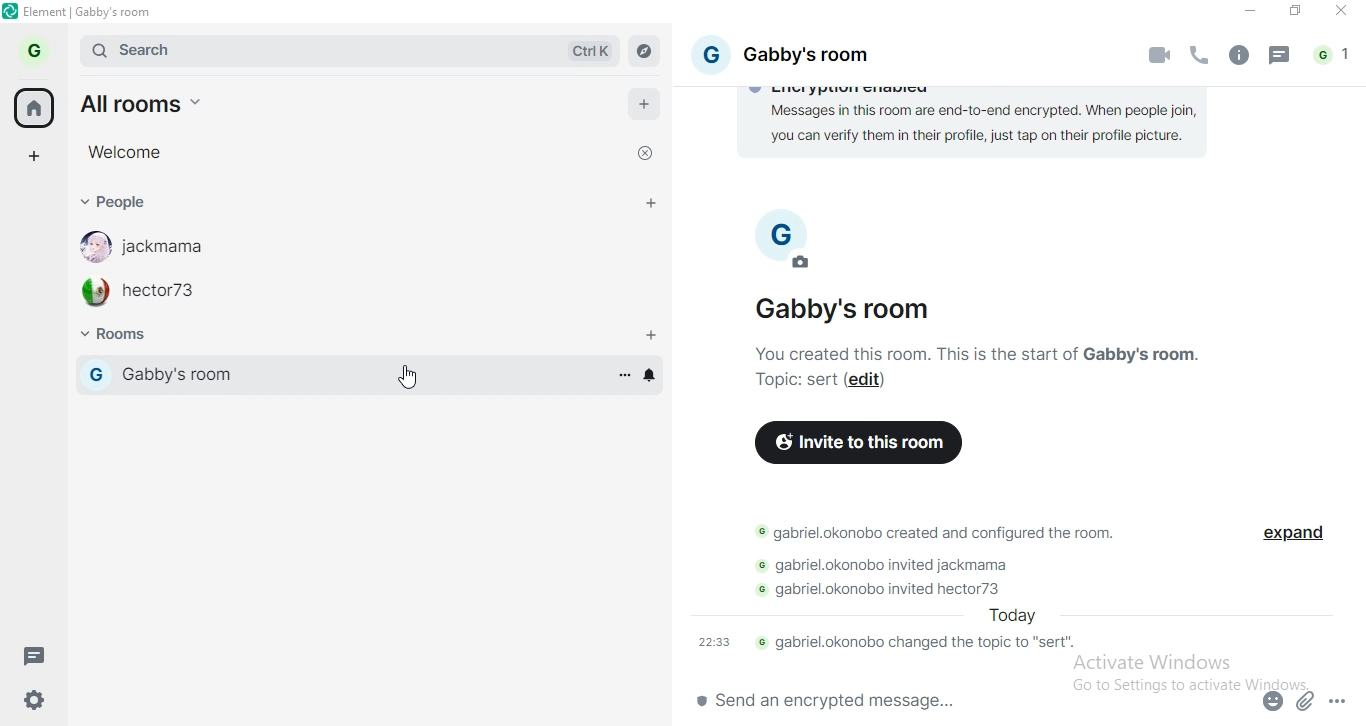 The image size is (1366, 726). I want to click on navigate, so click(644, 52).